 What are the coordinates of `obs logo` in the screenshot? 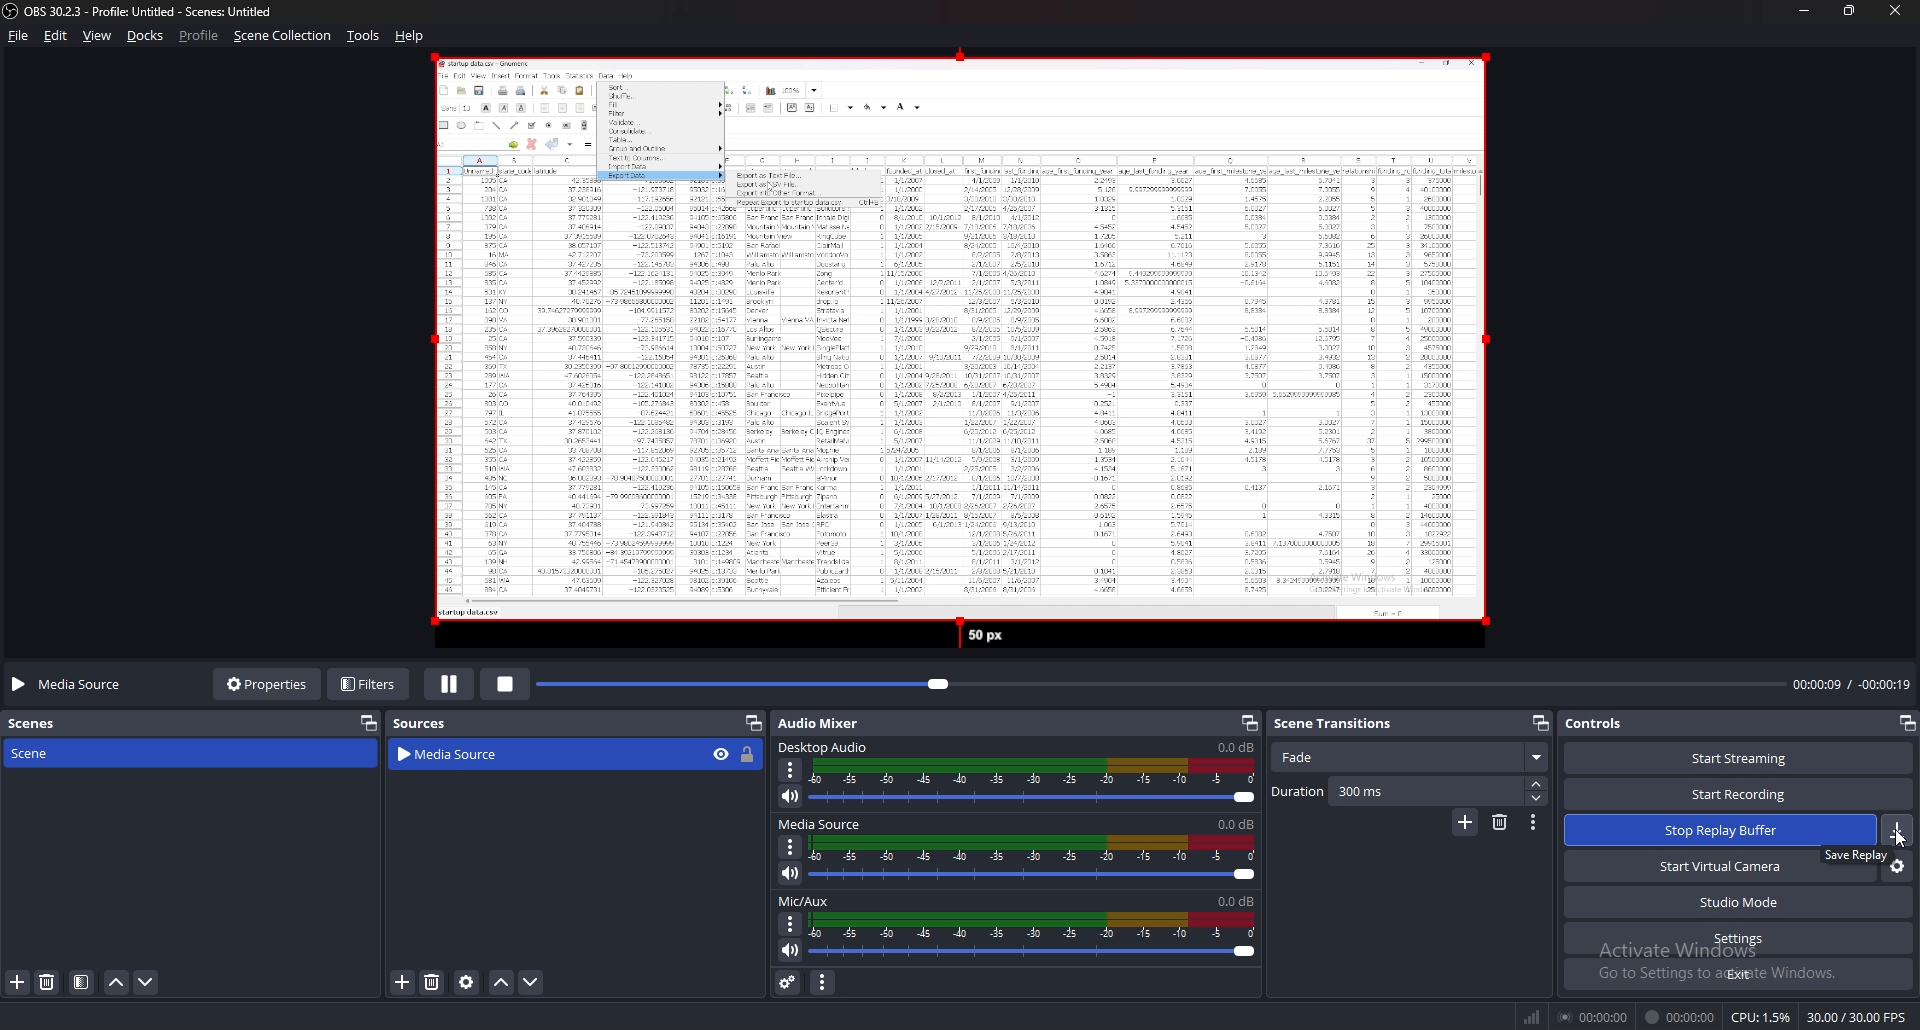 It's located at (12, 11).